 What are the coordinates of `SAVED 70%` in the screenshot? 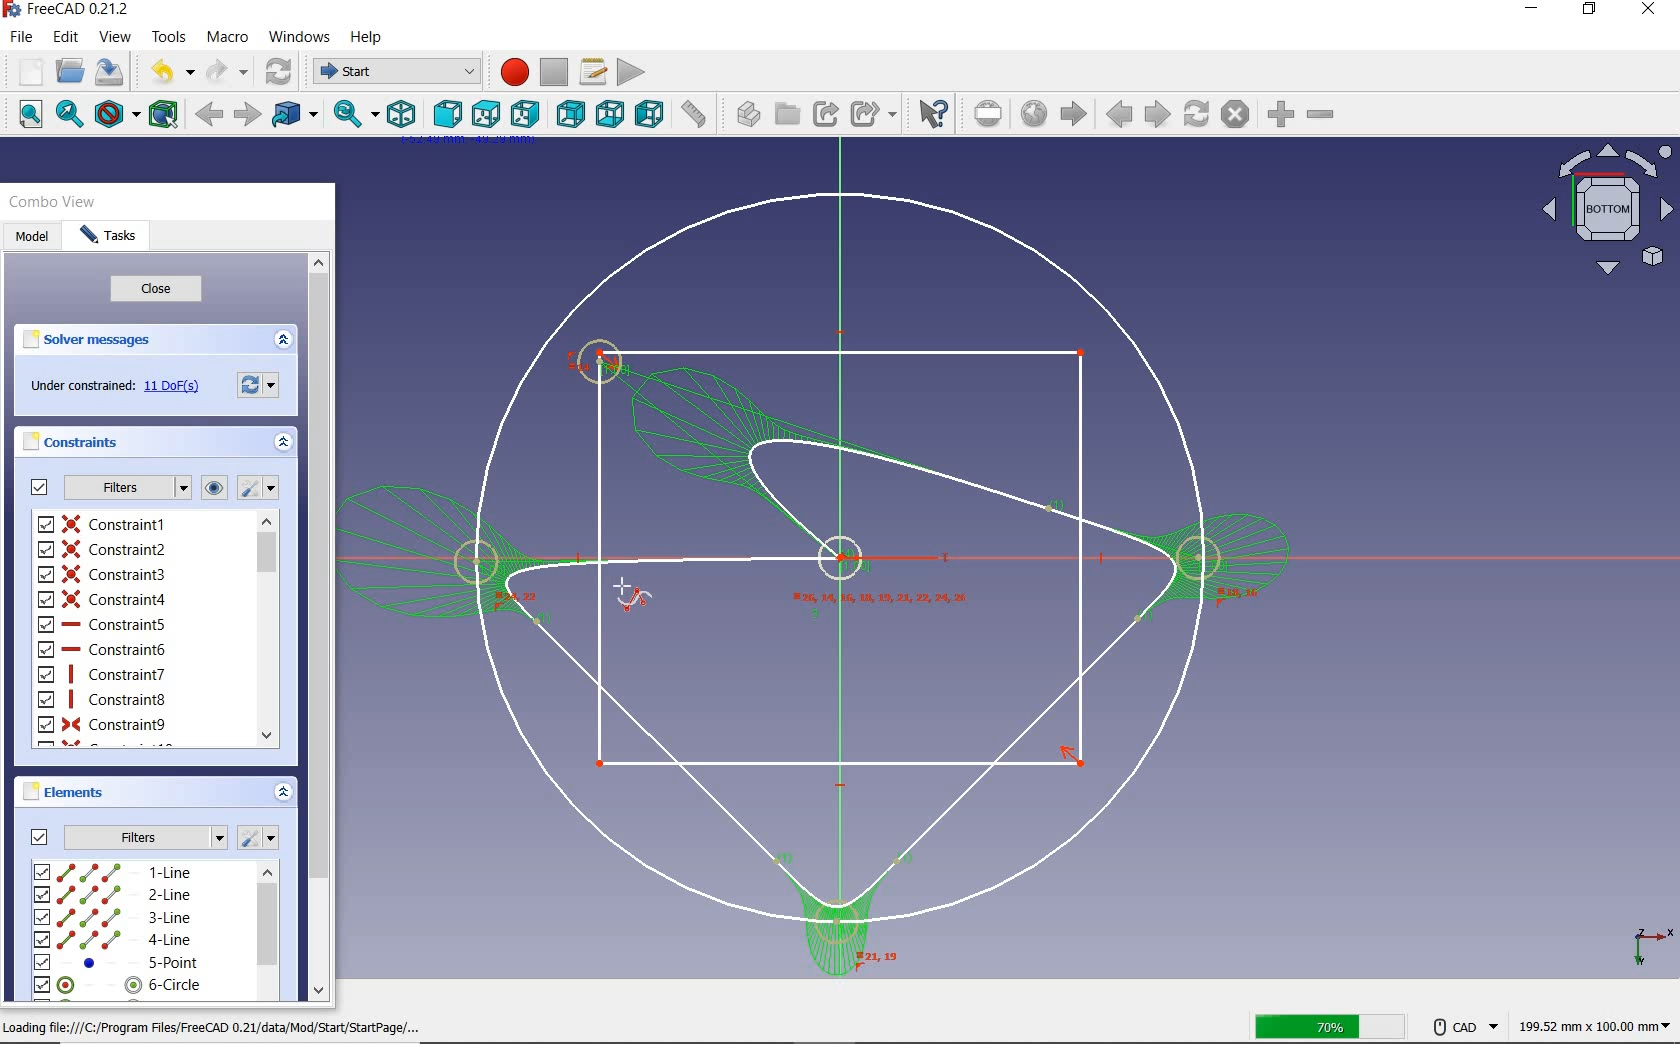 It's located at (1330, 1026).